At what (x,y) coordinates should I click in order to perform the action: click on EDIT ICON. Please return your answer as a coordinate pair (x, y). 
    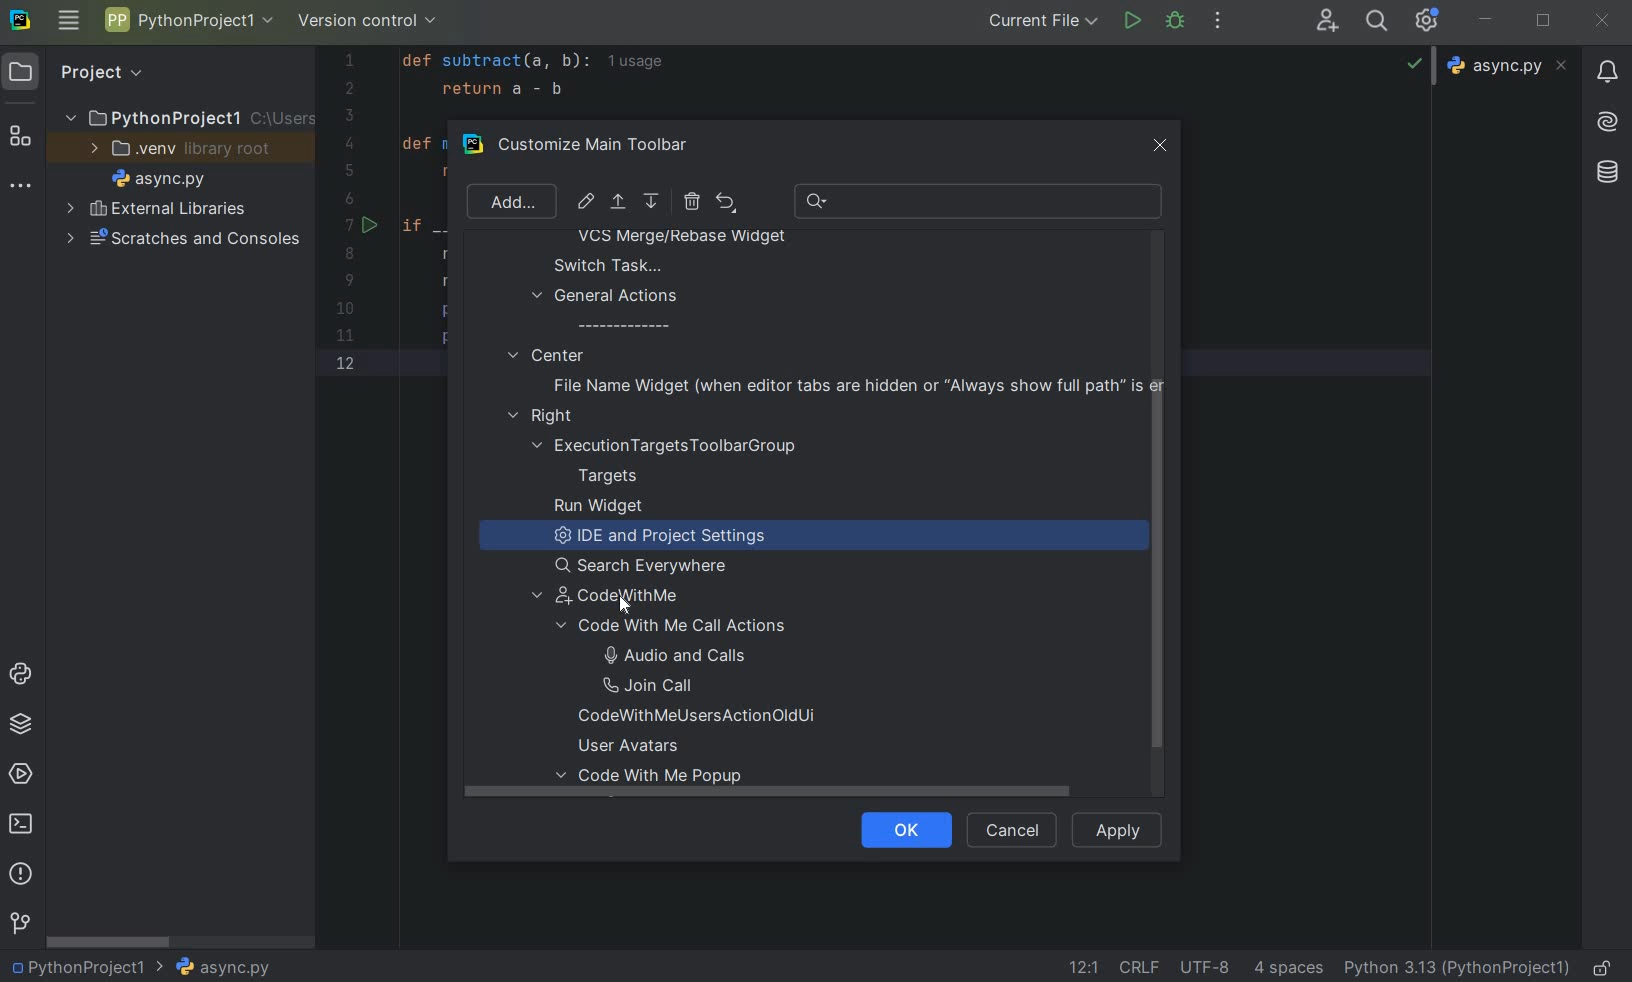
    Looking at the image, I should click on (586, 201).